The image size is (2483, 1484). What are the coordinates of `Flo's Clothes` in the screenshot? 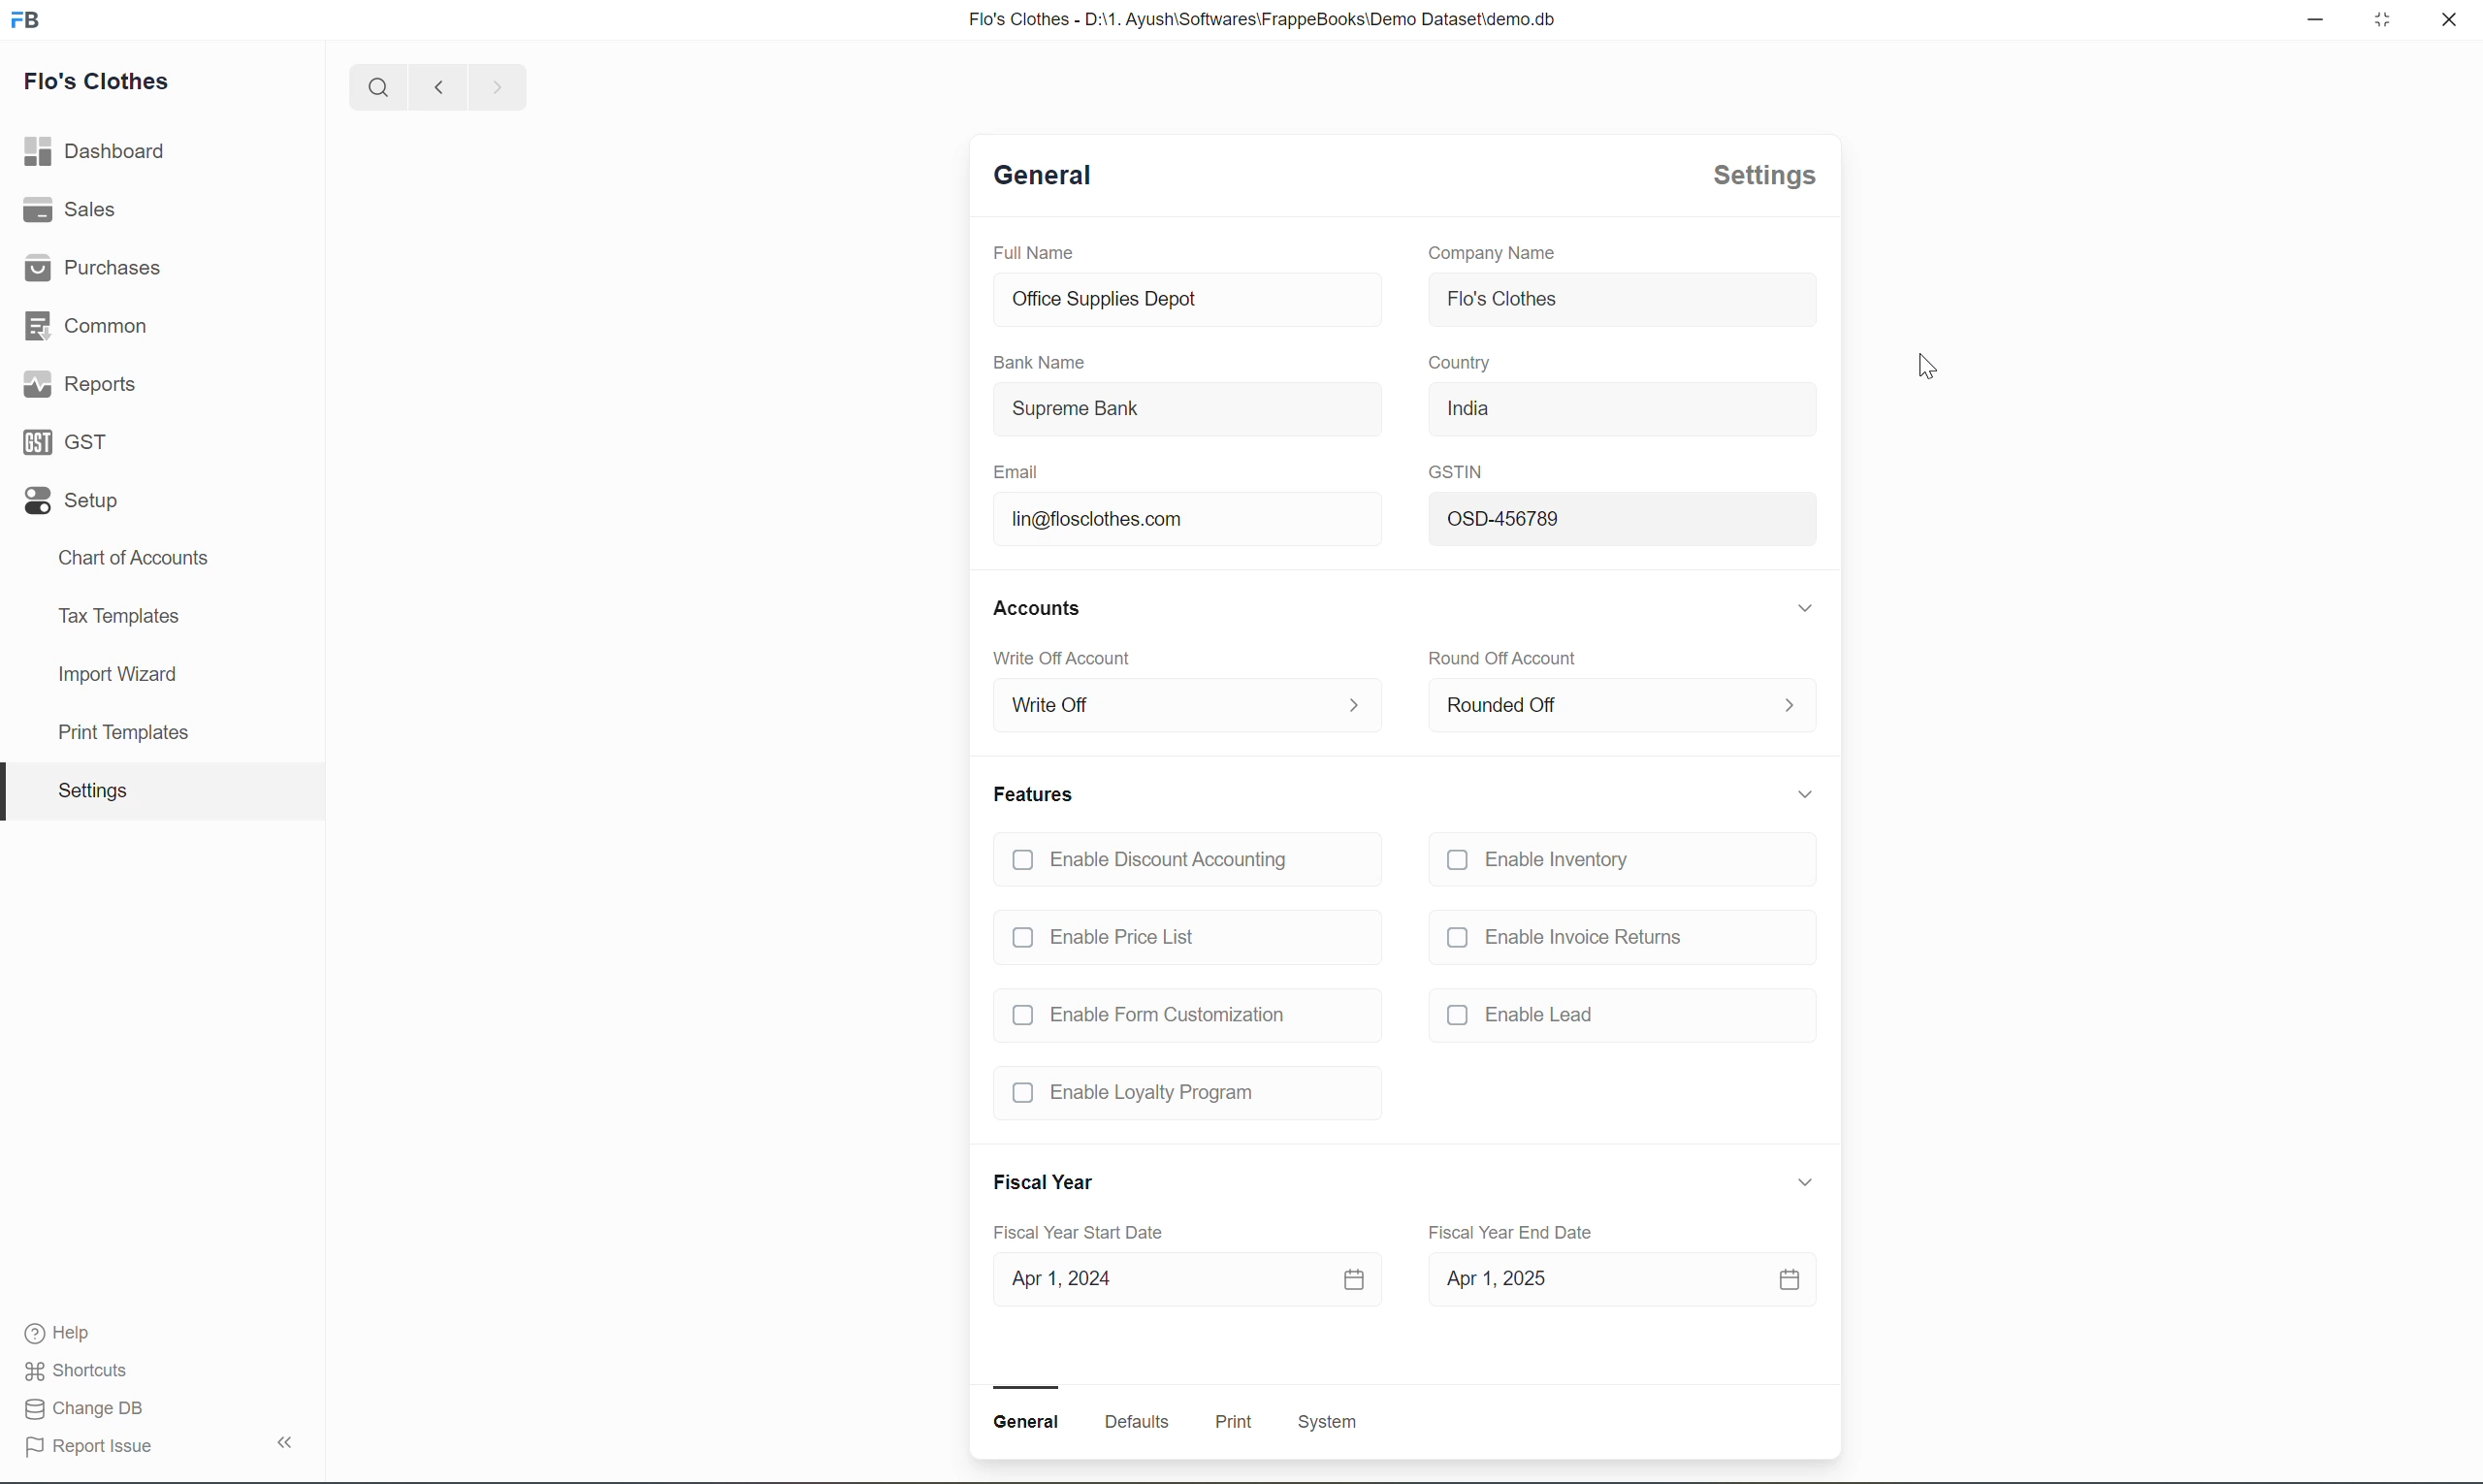 It's located at (97, 83).